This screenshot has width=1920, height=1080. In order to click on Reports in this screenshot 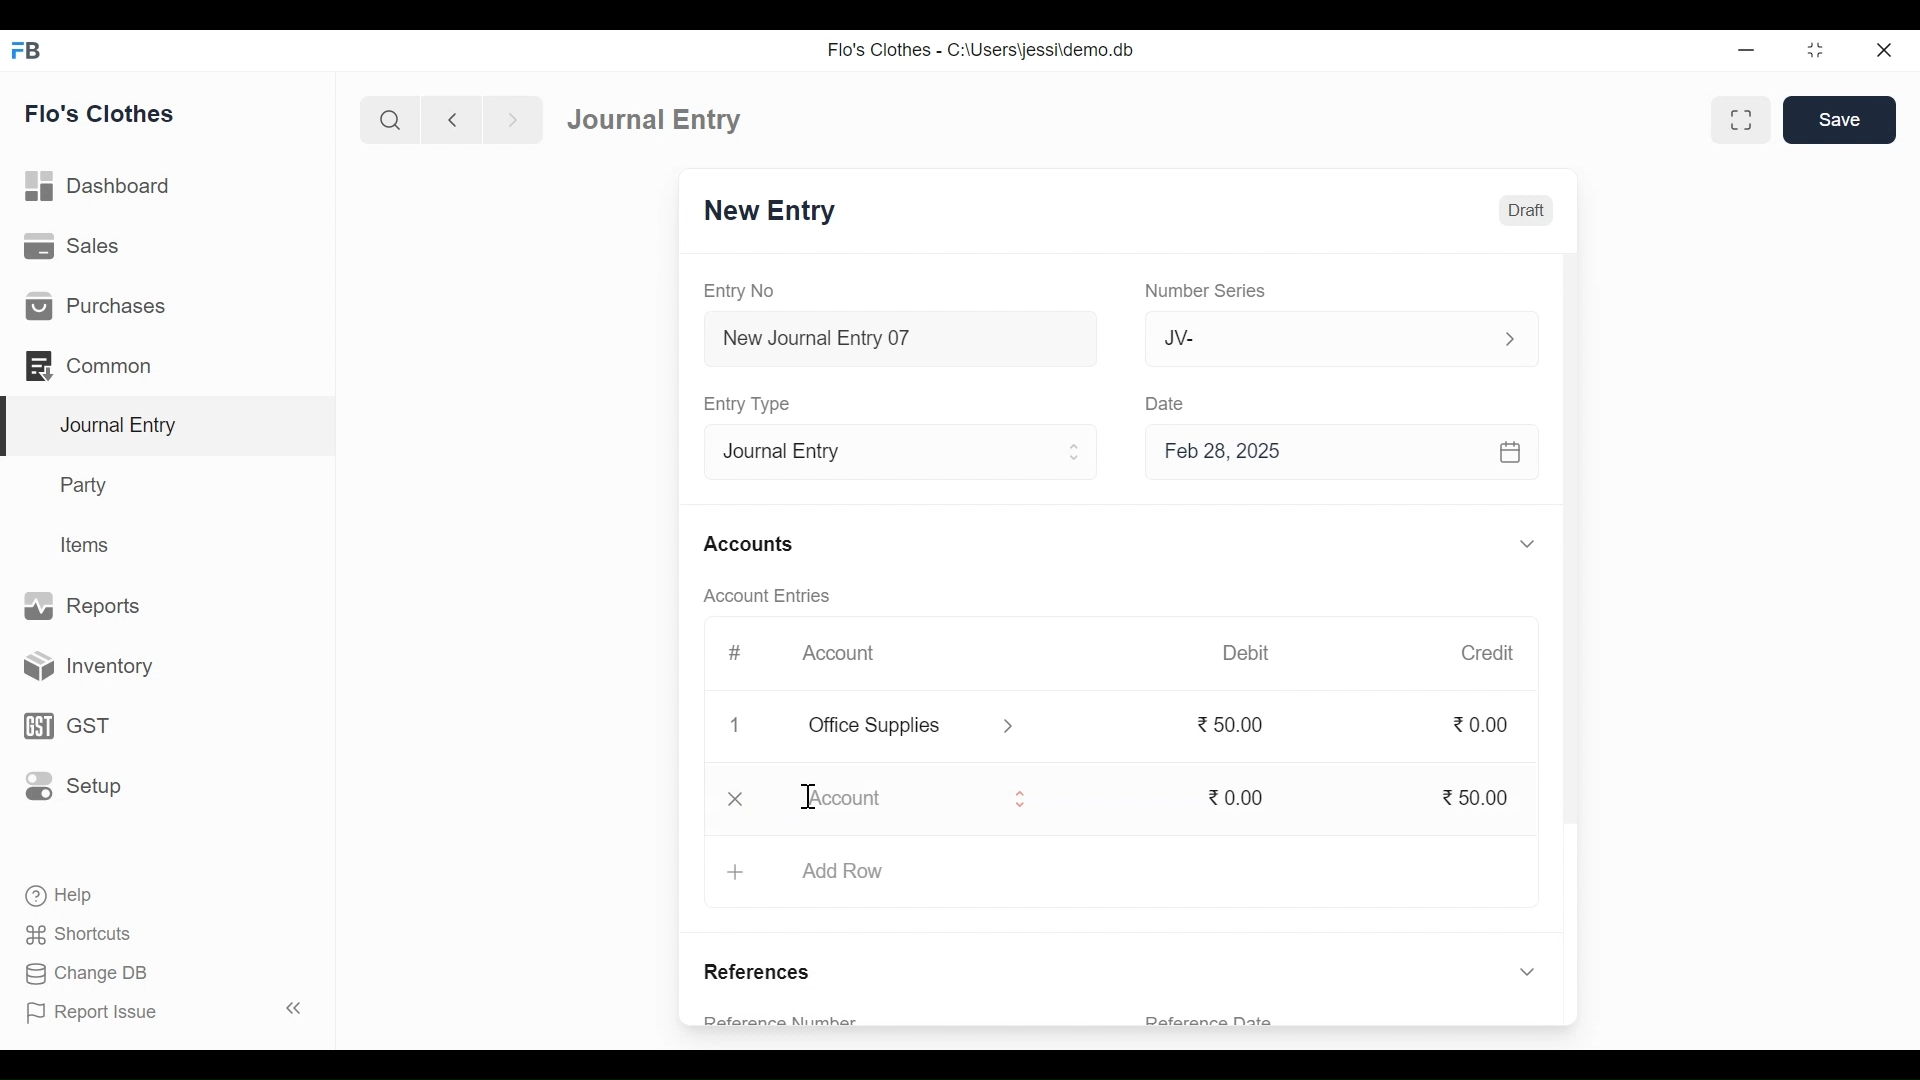, I will do `click(84, 604)`.